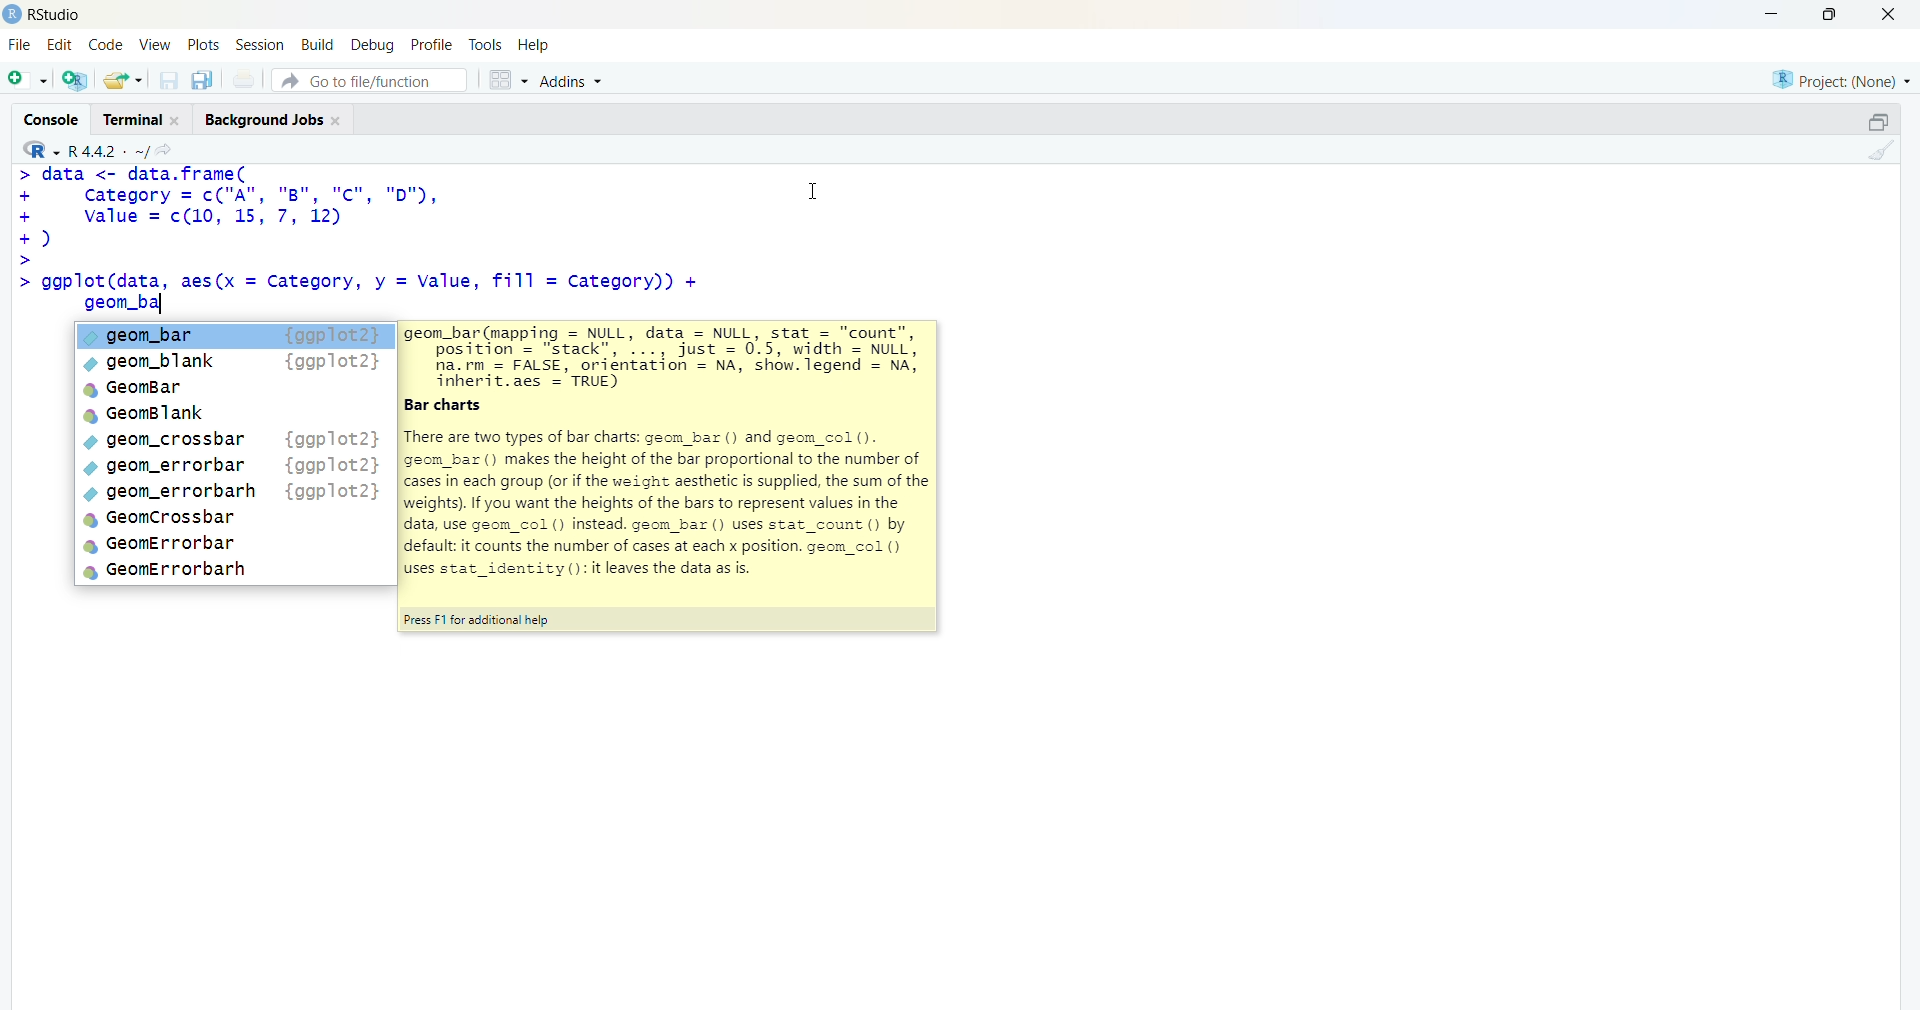  What do you see at coordinates (56, 117) in the screenshot?
I see `Console` at bounding box center [56, 117].